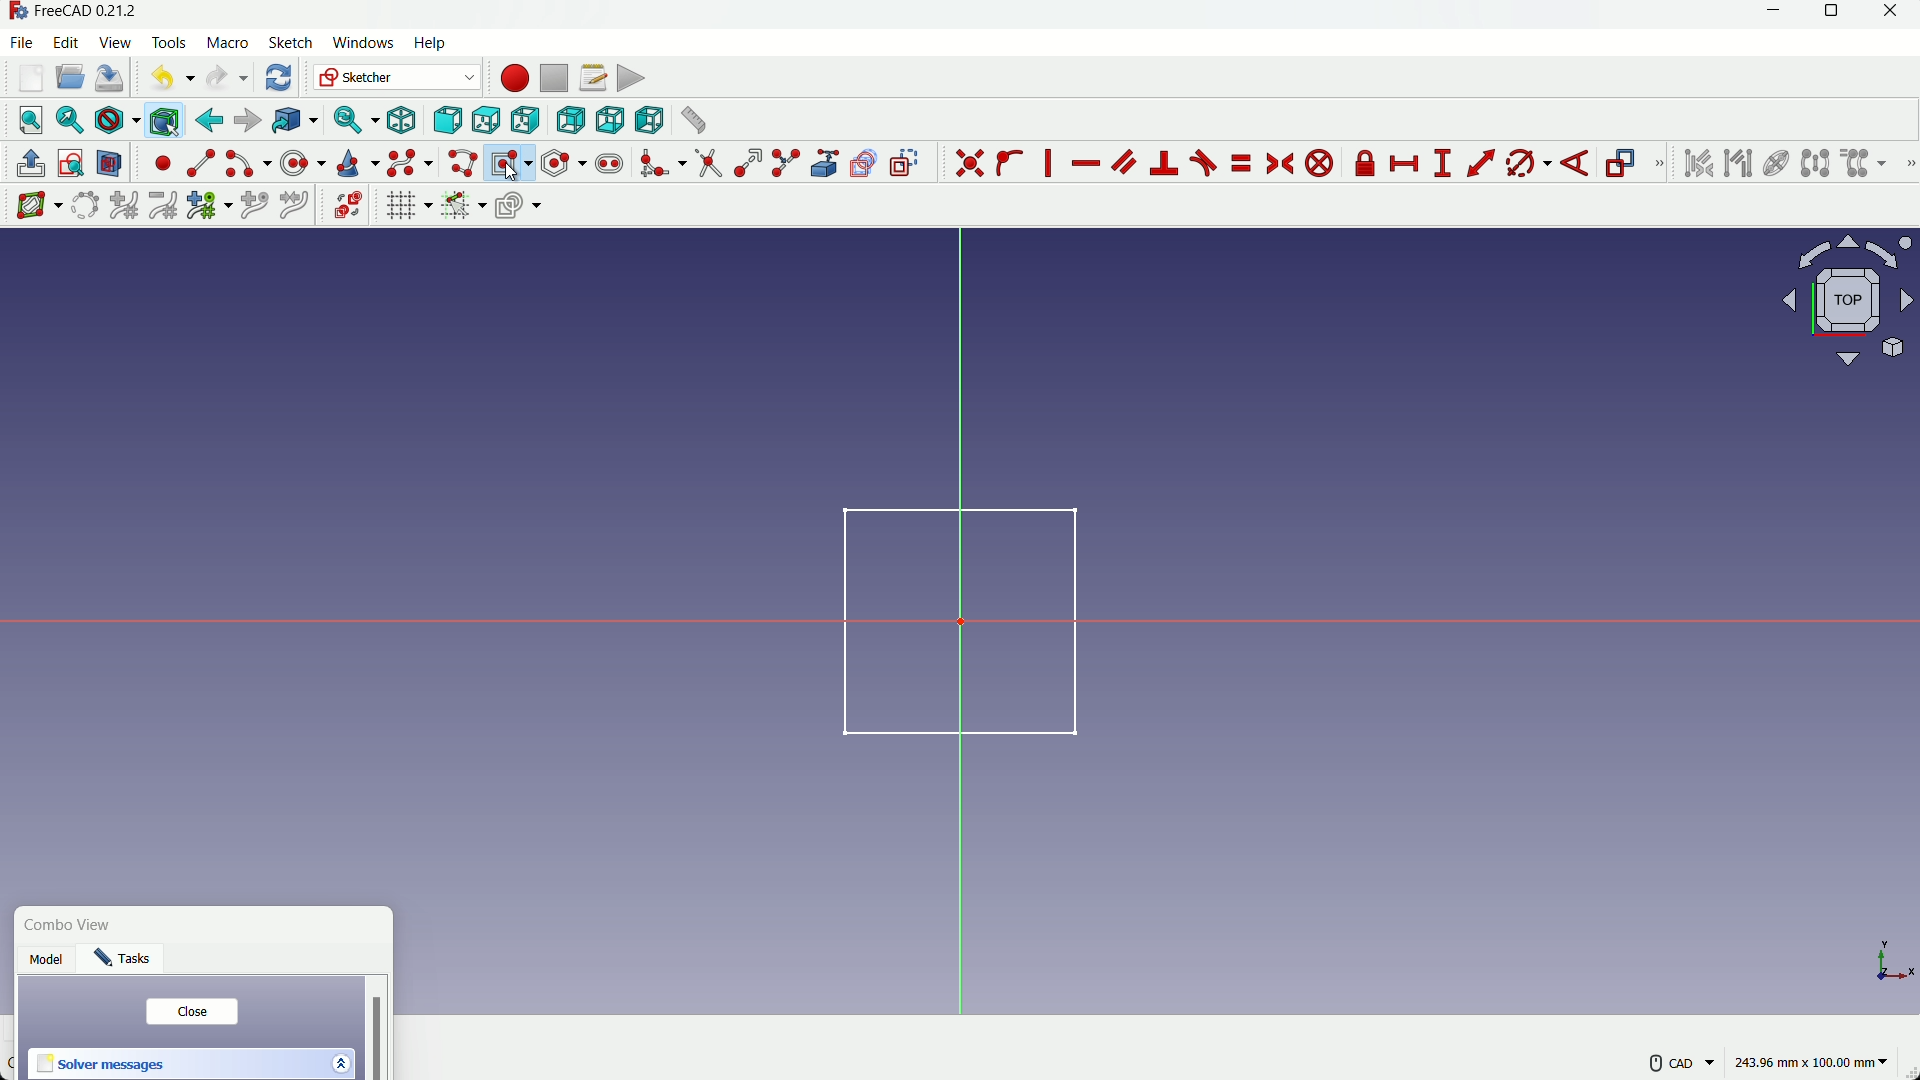 Image resolution: width=1920 pixels, height=1080 pixels. I want to click on constraint block, so click(1323, 164).